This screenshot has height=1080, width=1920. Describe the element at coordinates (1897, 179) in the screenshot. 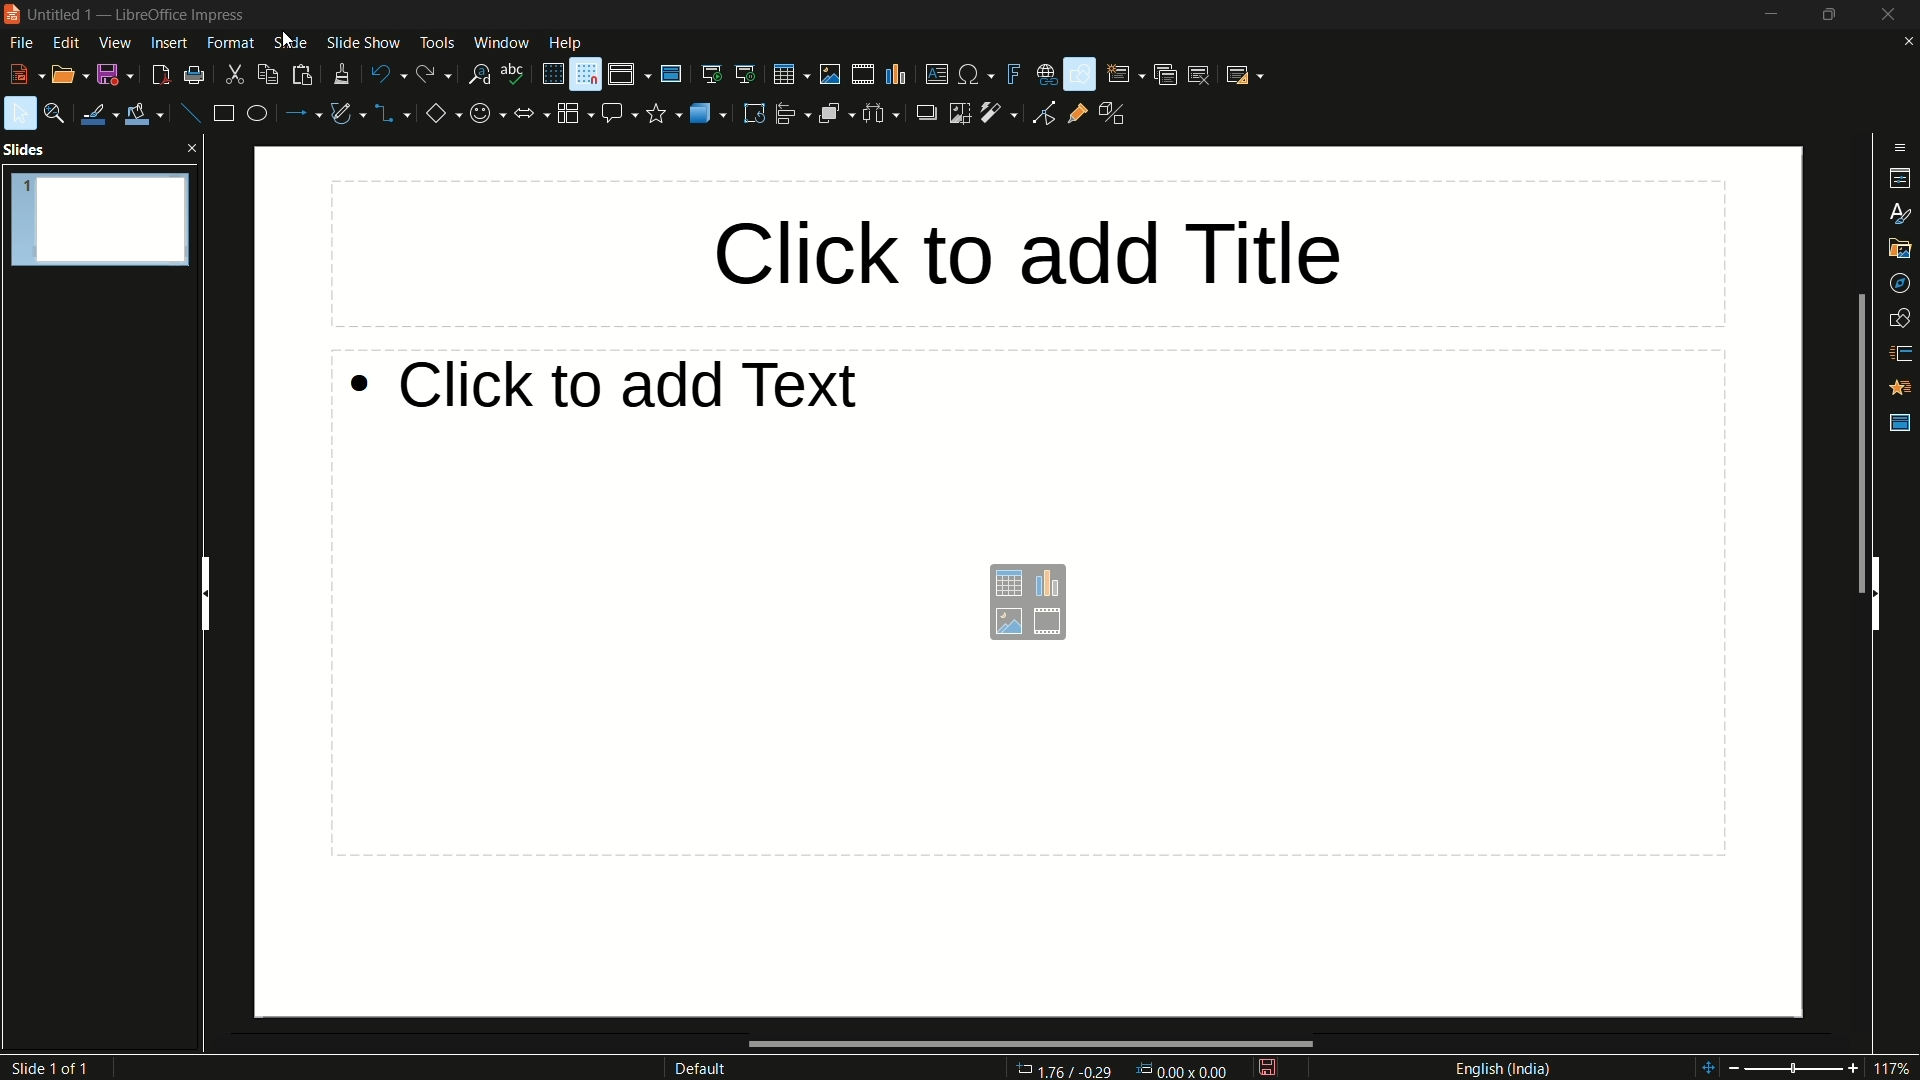

I see `properties` at that location.